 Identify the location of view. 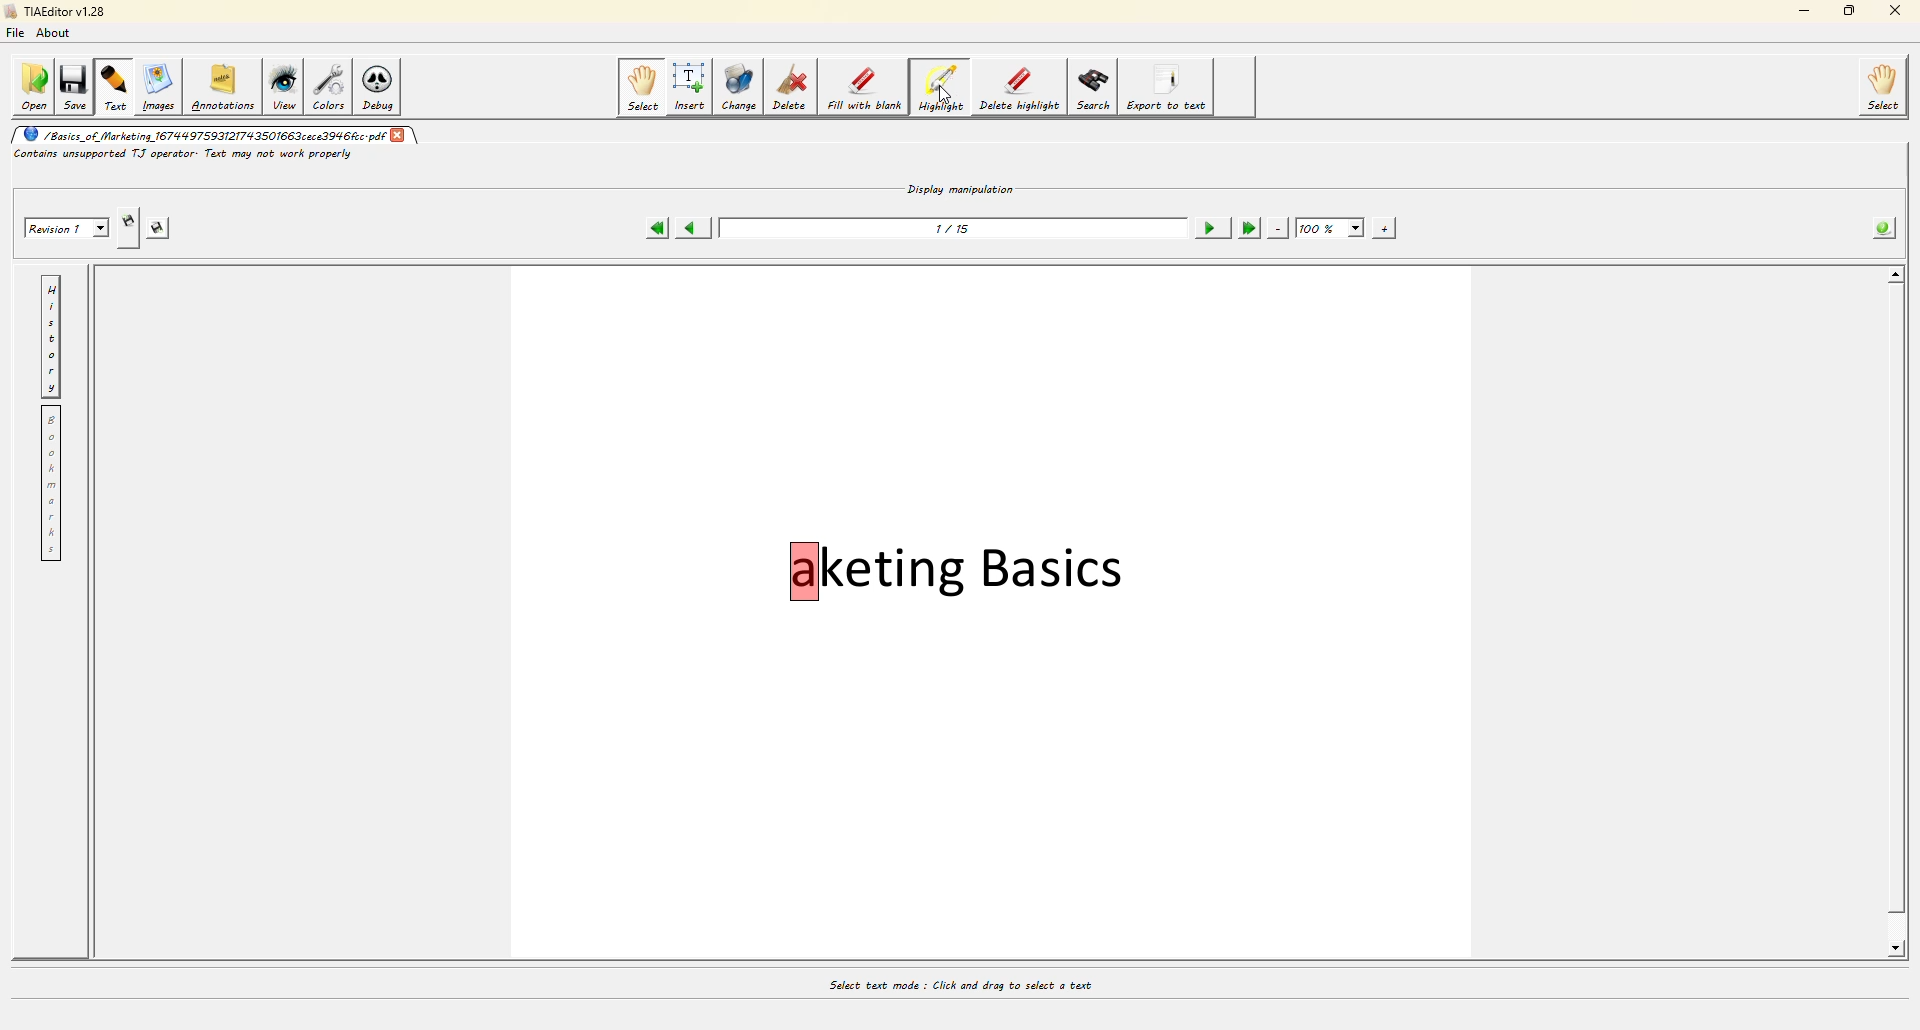
(284, 88).